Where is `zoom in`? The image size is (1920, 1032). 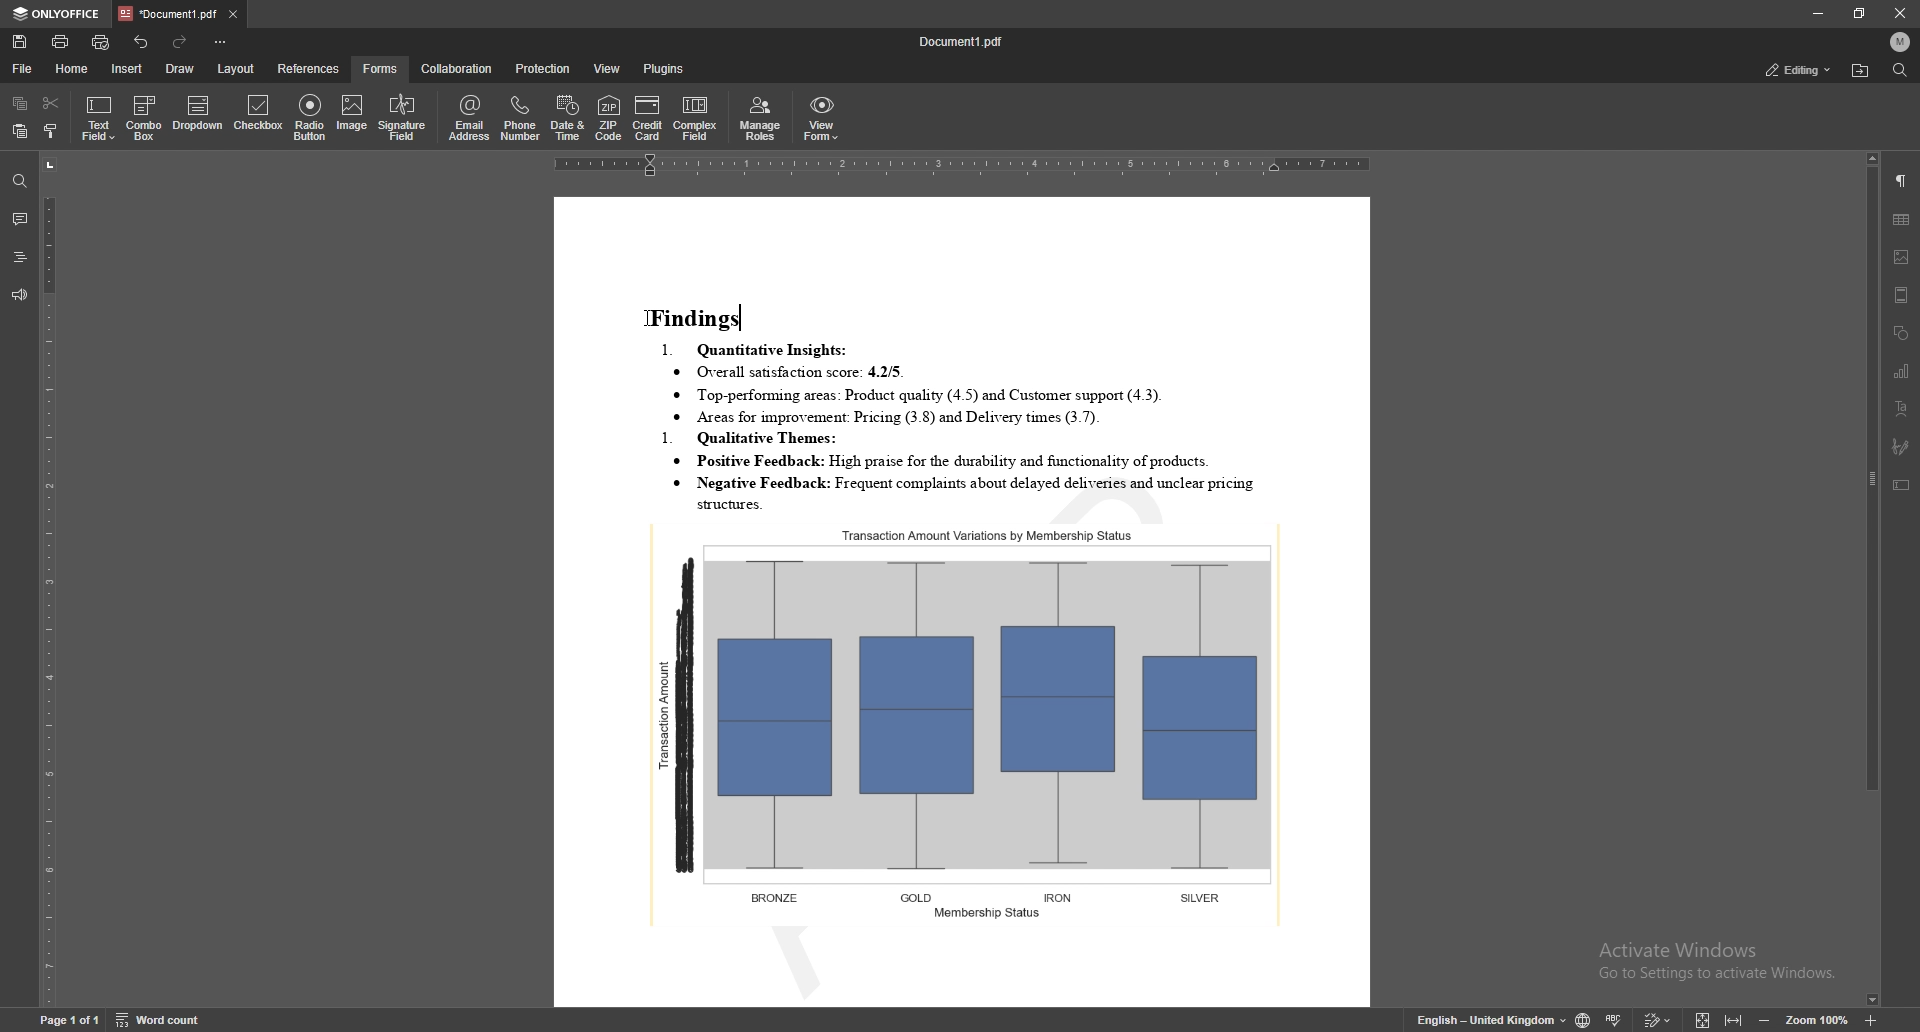
zoom in is located at coordinates (1874, 1020).